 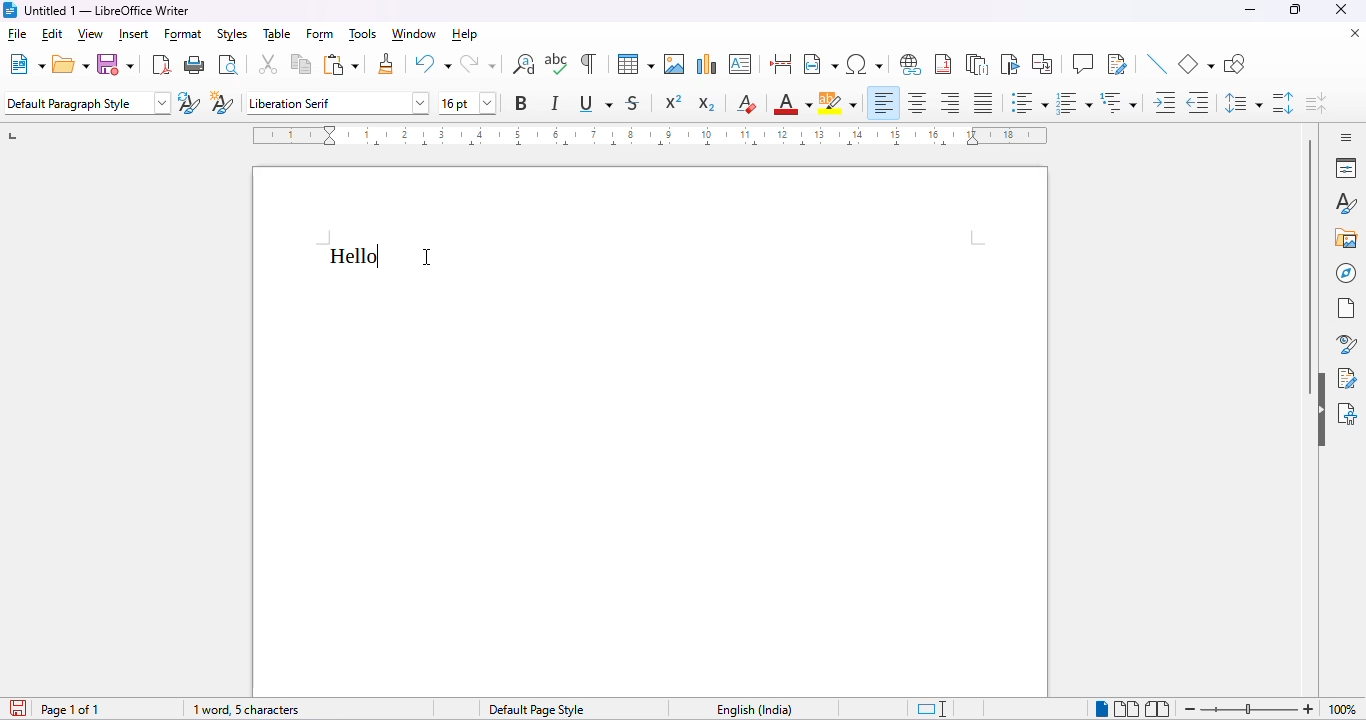 What do you see at coordinates (1284, 104) in the screenshot?
I see `increase paragraph spacing` at bounding box center [1284, 104].